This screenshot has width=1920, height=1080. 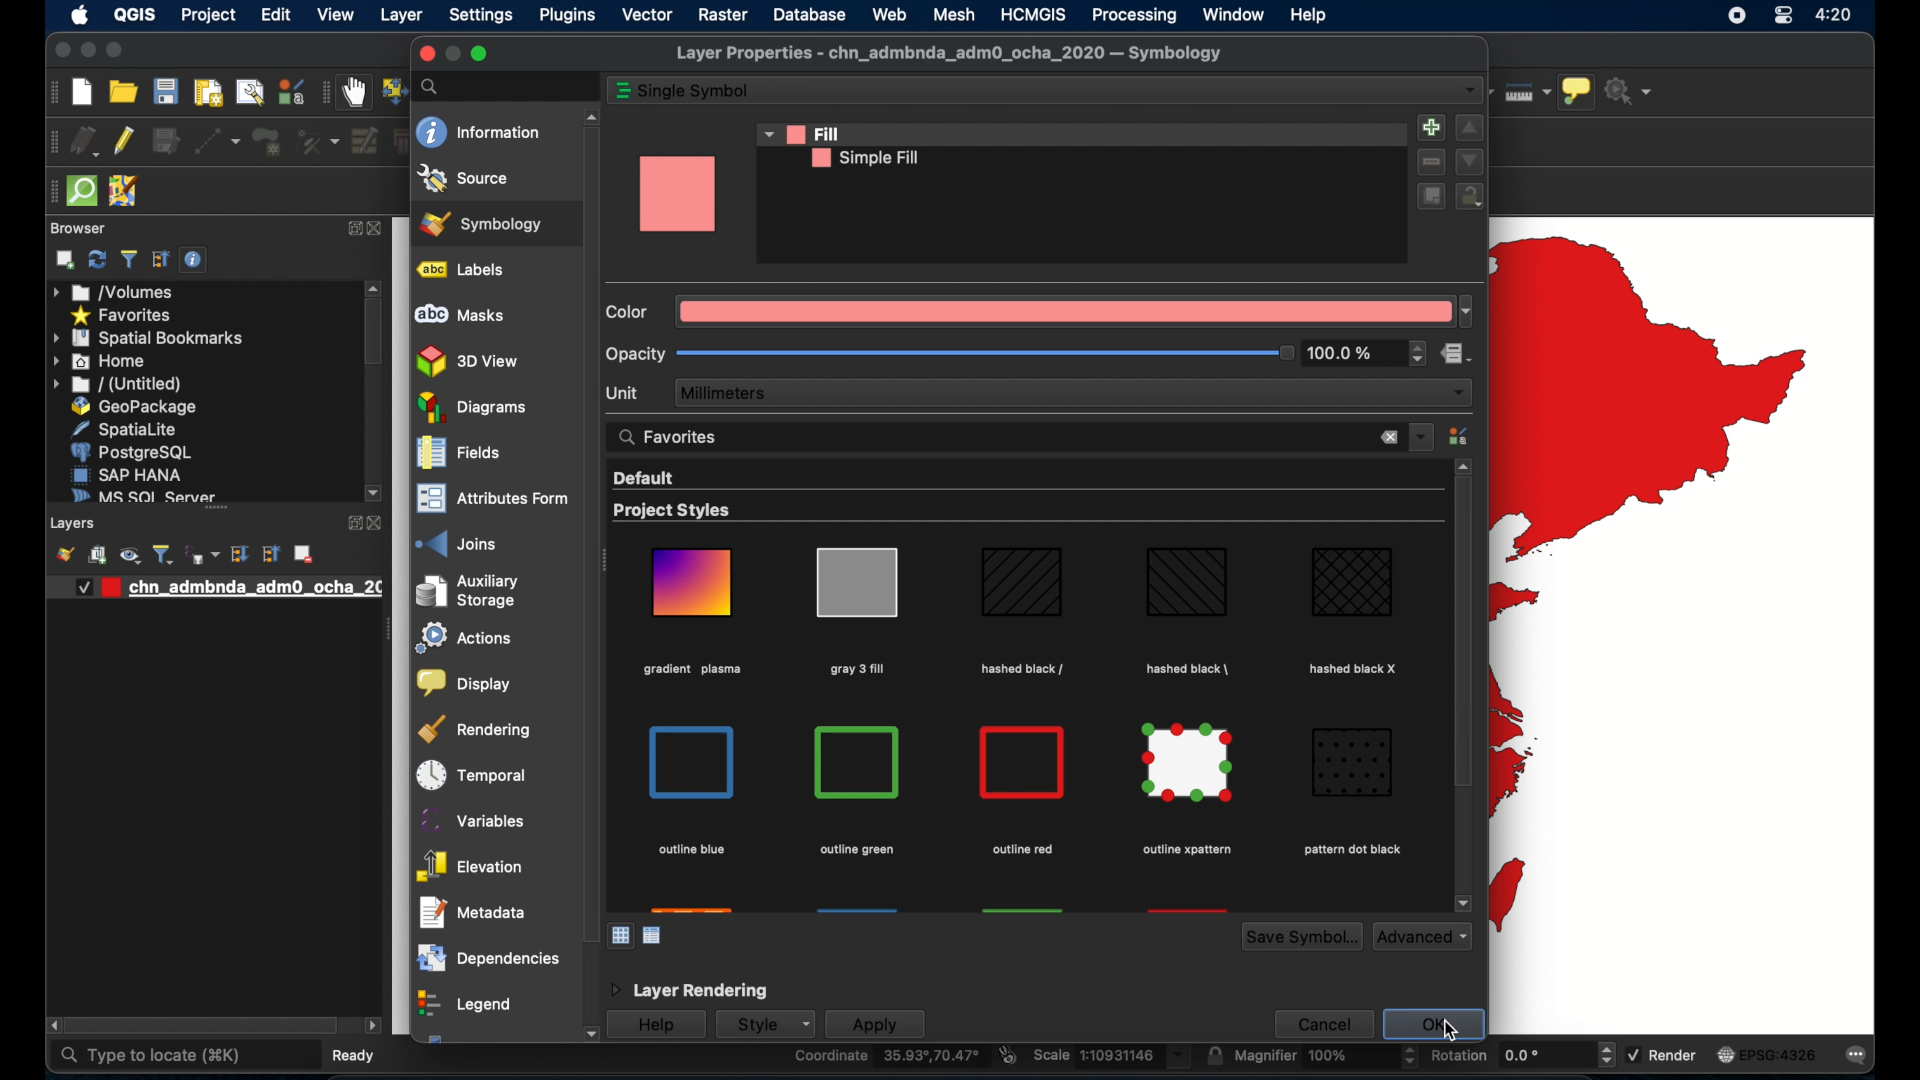 What do you see at coordinates (353, 230) in the screenshot?
I see `expand` at bounding box center [353, 230].